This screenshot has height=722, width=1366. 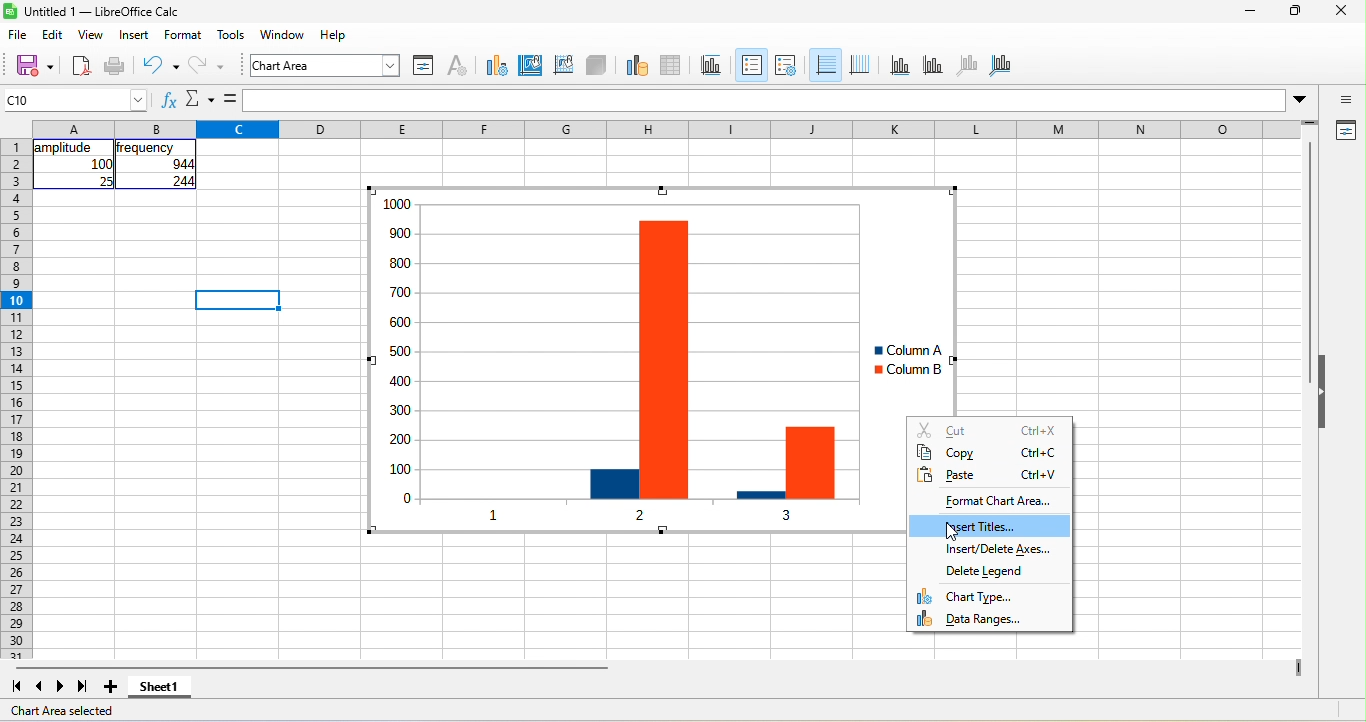 I want to click on minimize, so click(x=1250, y=10).